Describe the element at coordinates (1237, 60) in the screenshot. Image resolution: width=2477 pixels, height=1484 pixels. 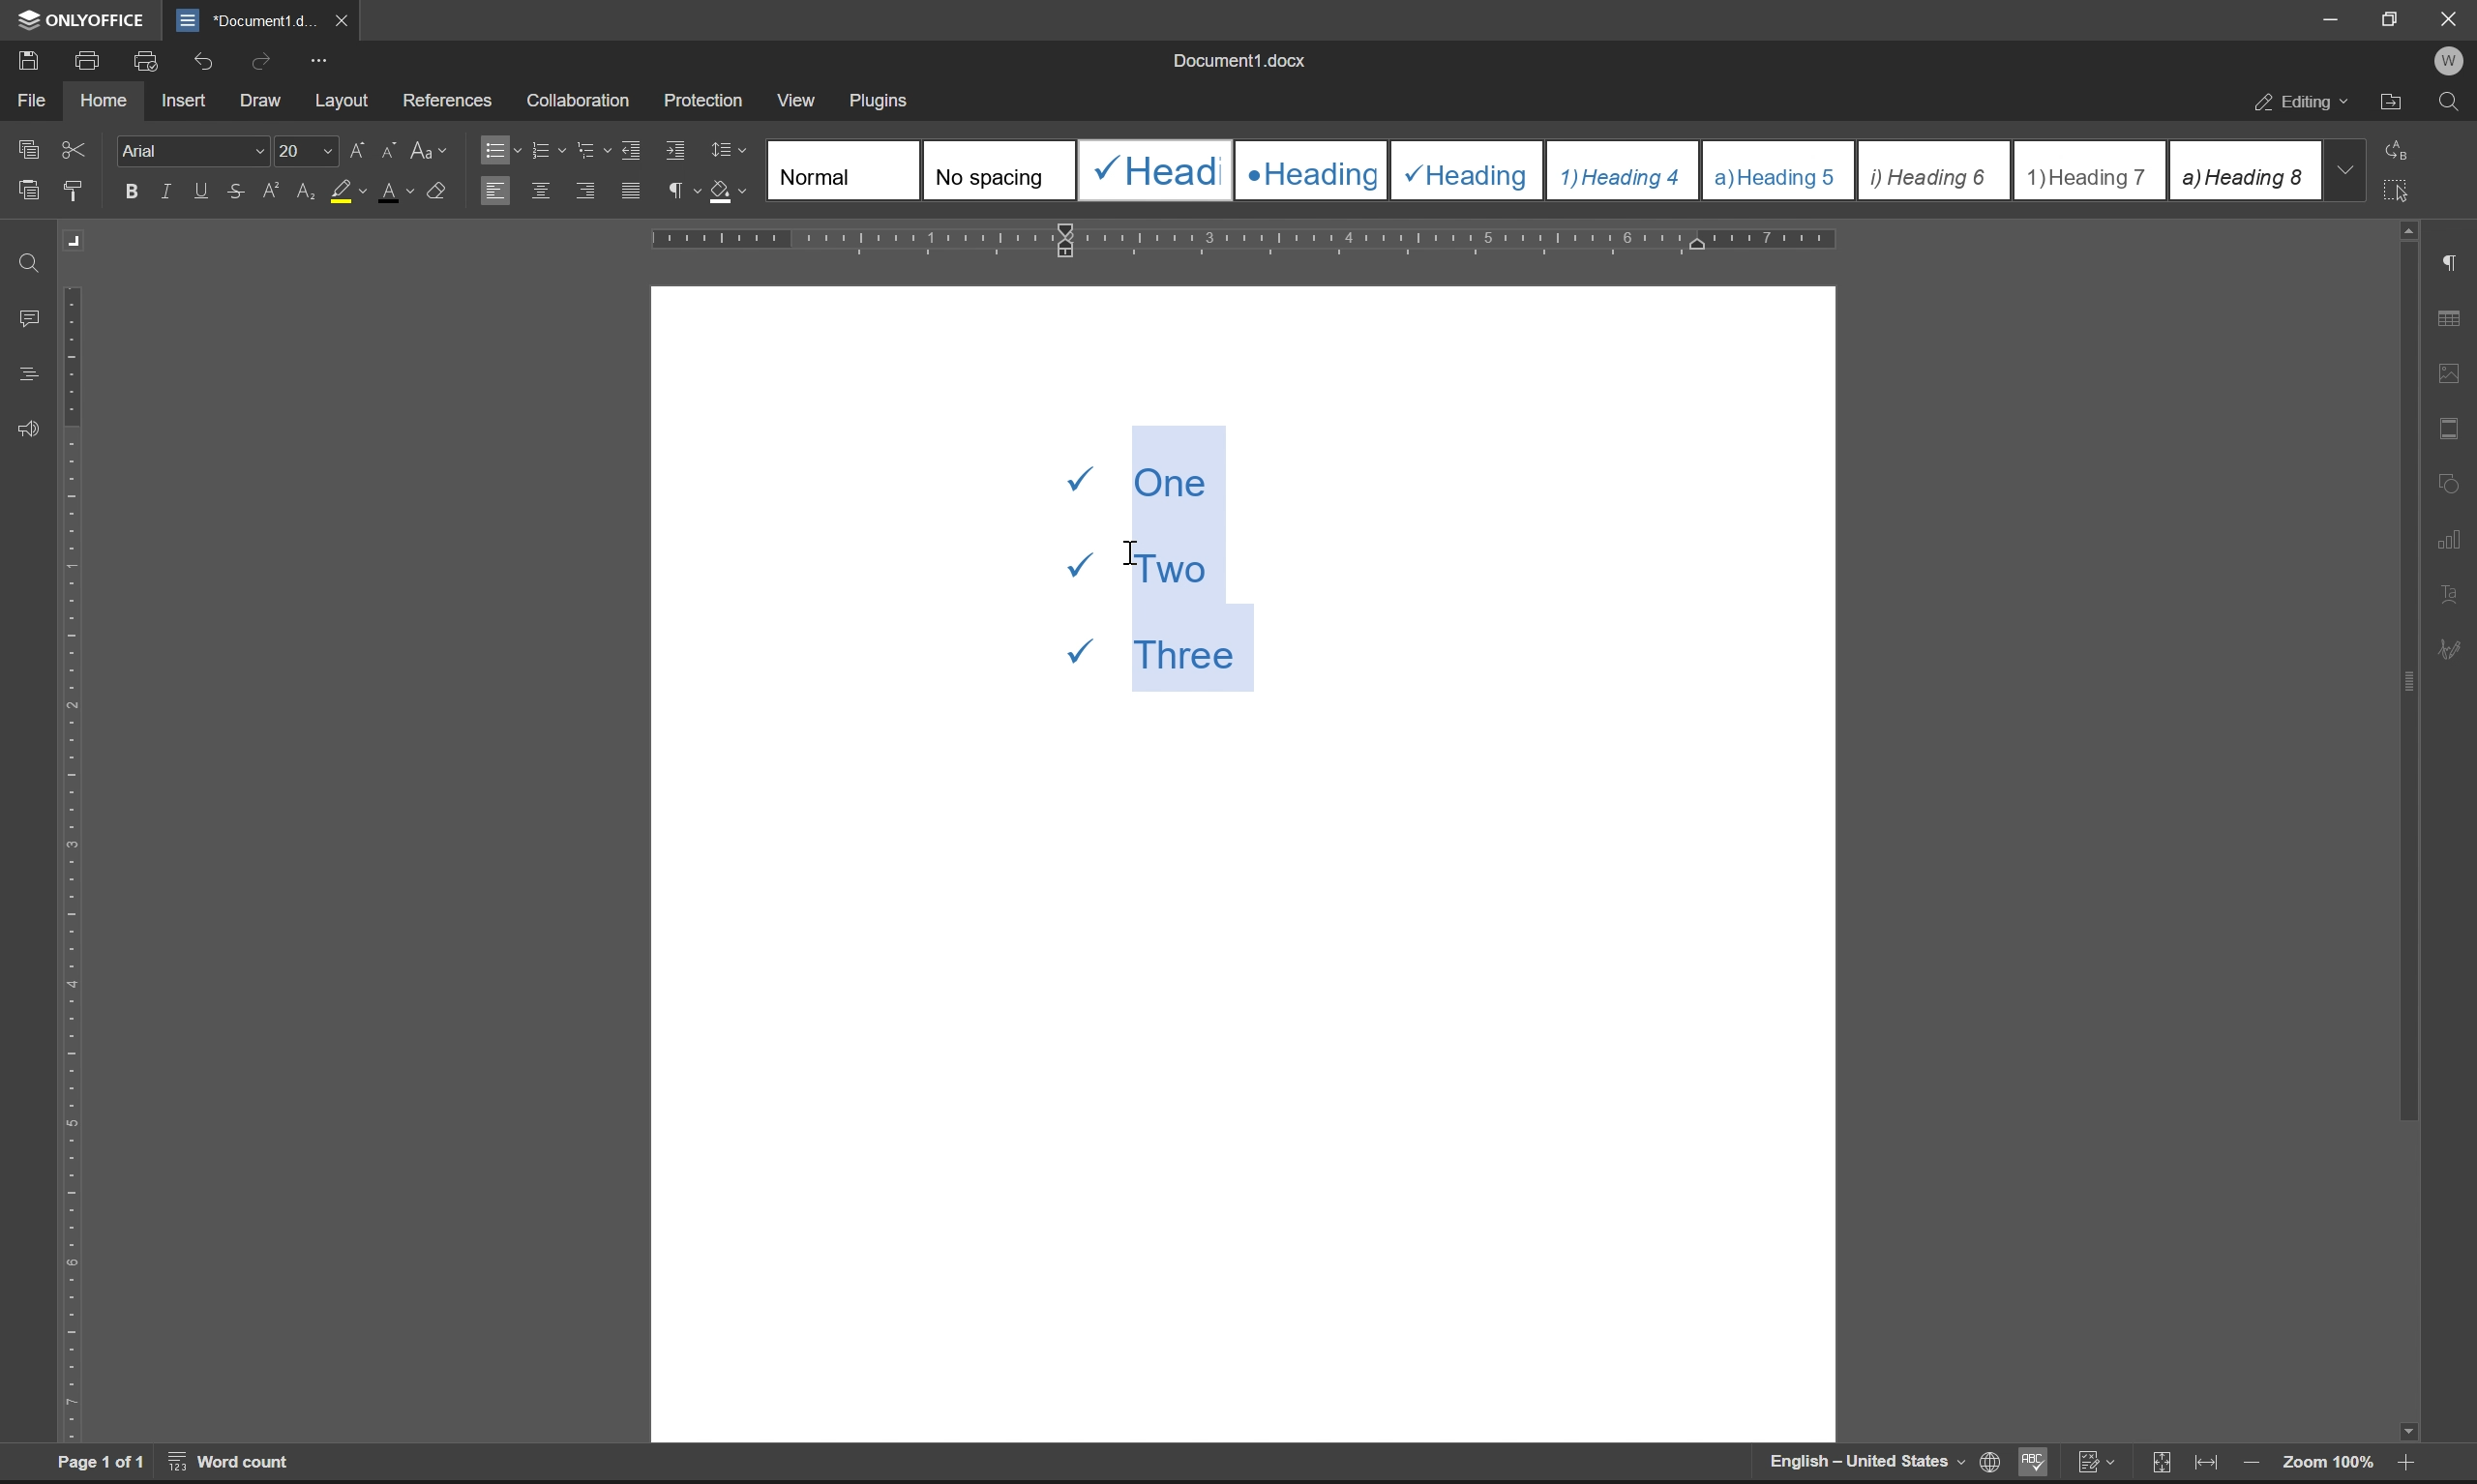
I see `document1.docx` at that location.